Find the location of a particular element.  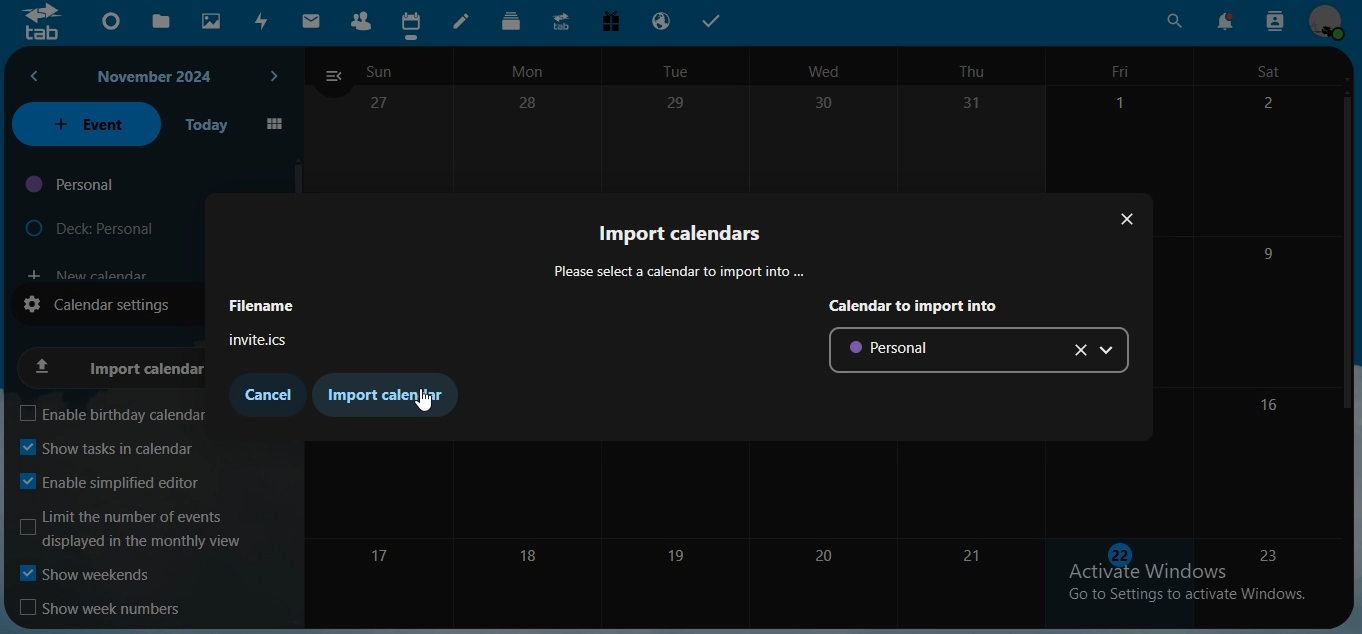

import calendar is located at coordinates (678, 235).